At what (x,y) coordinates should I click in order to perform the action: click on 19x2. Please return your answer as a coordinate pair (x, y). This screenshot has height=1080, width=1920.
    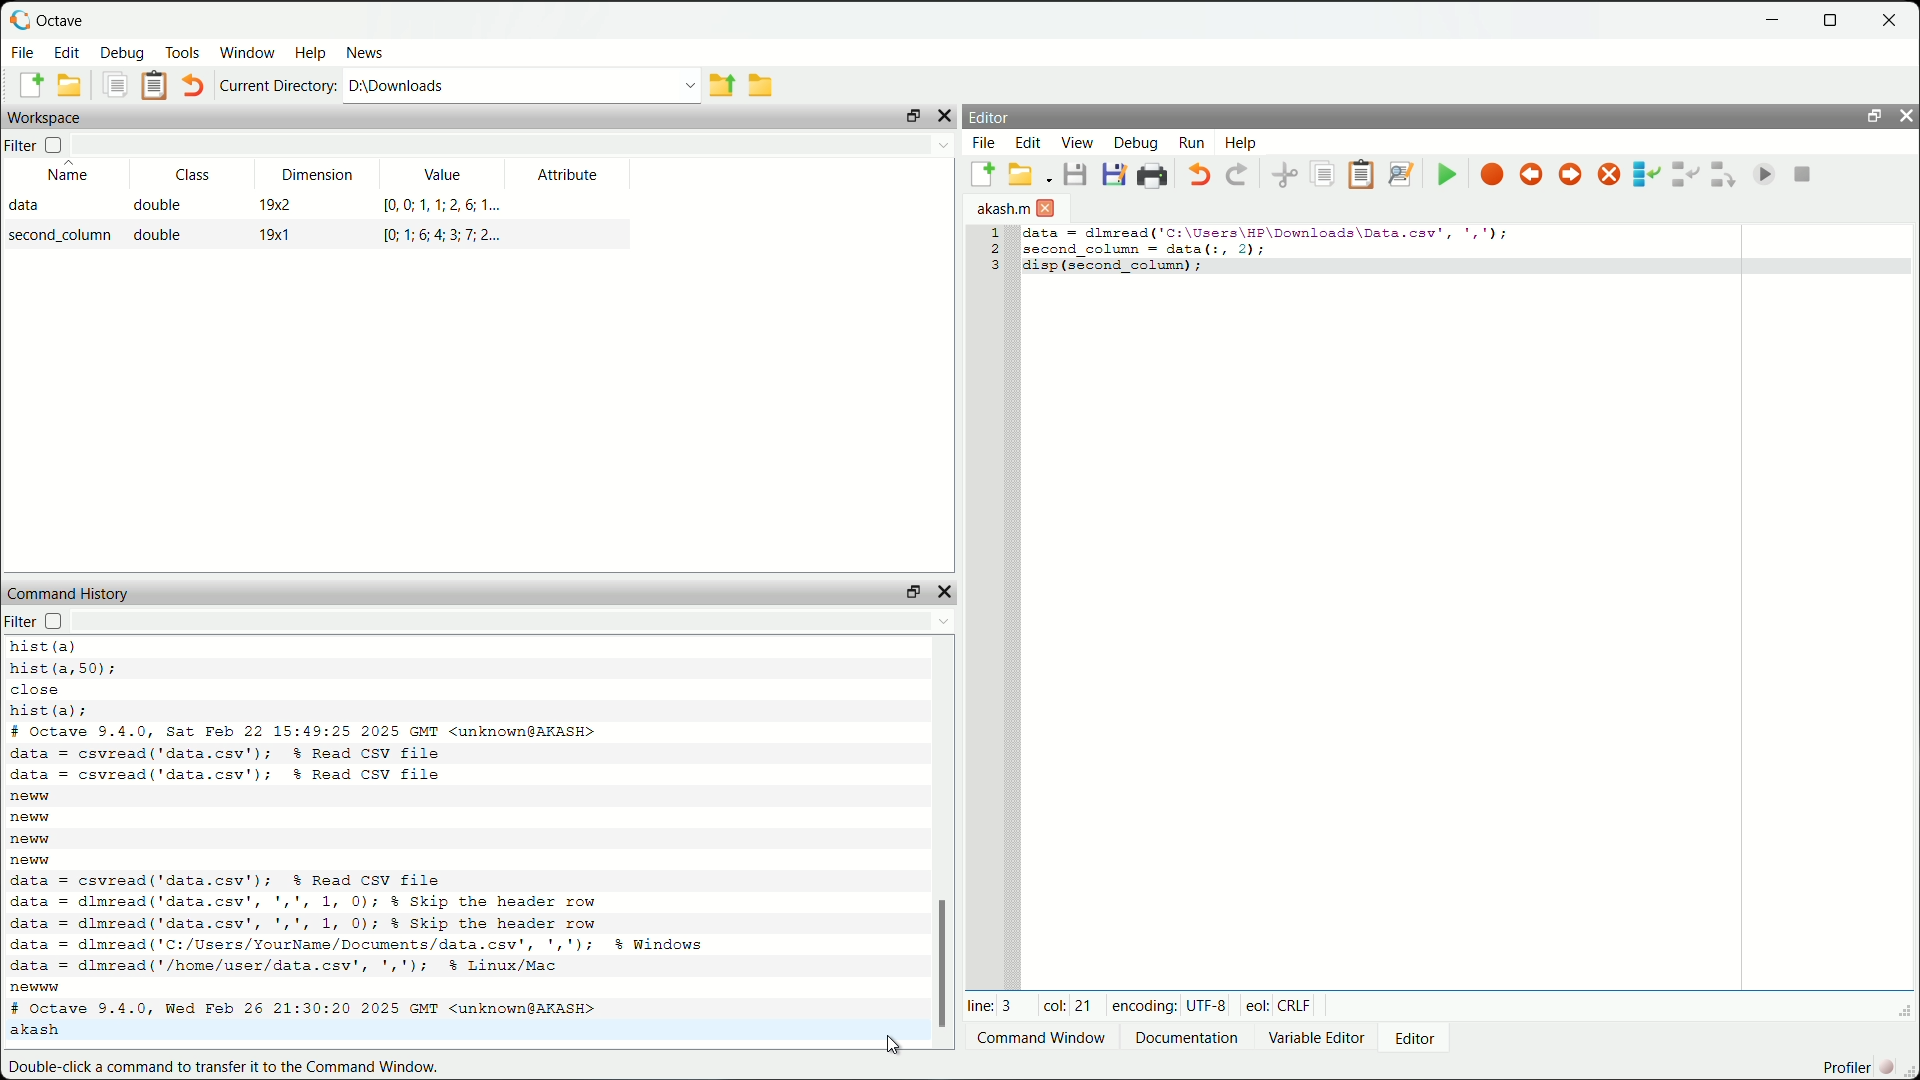
    Looking at the image, I should click on (292, 204).